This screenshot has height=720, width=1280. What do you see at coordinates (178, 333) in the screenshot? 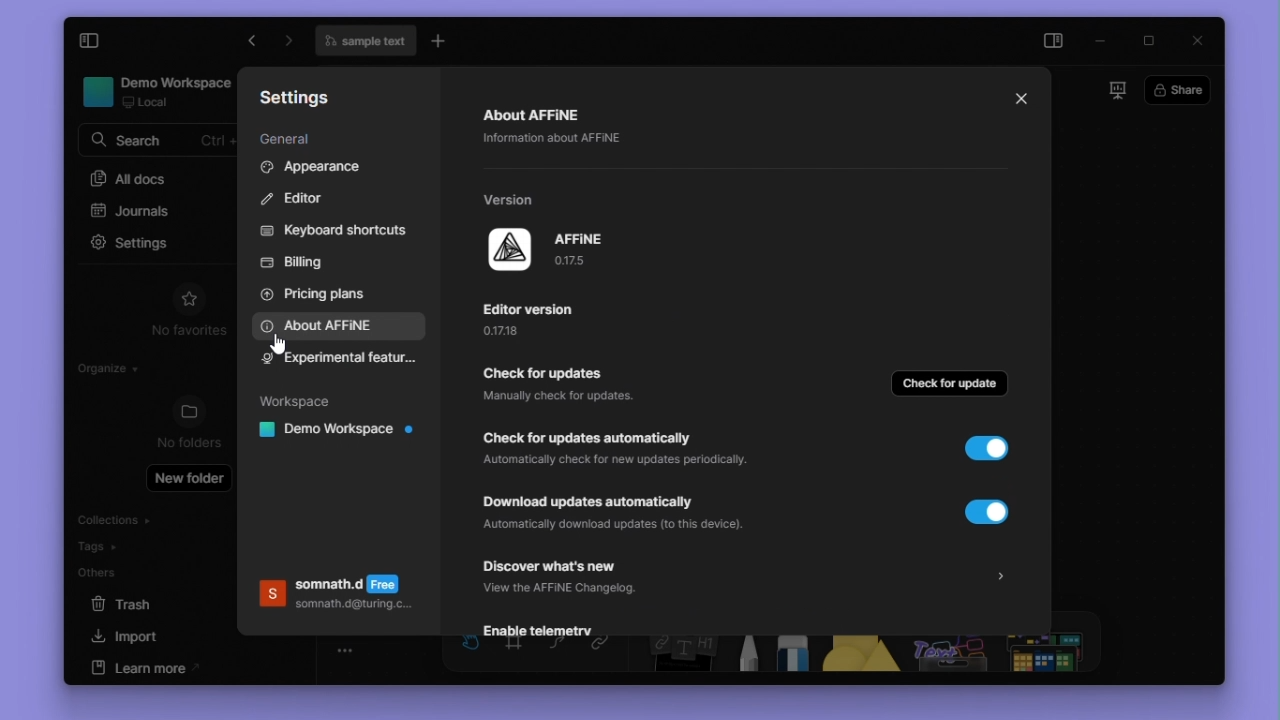
I see `no favorites` at bounding box center [178, 333].